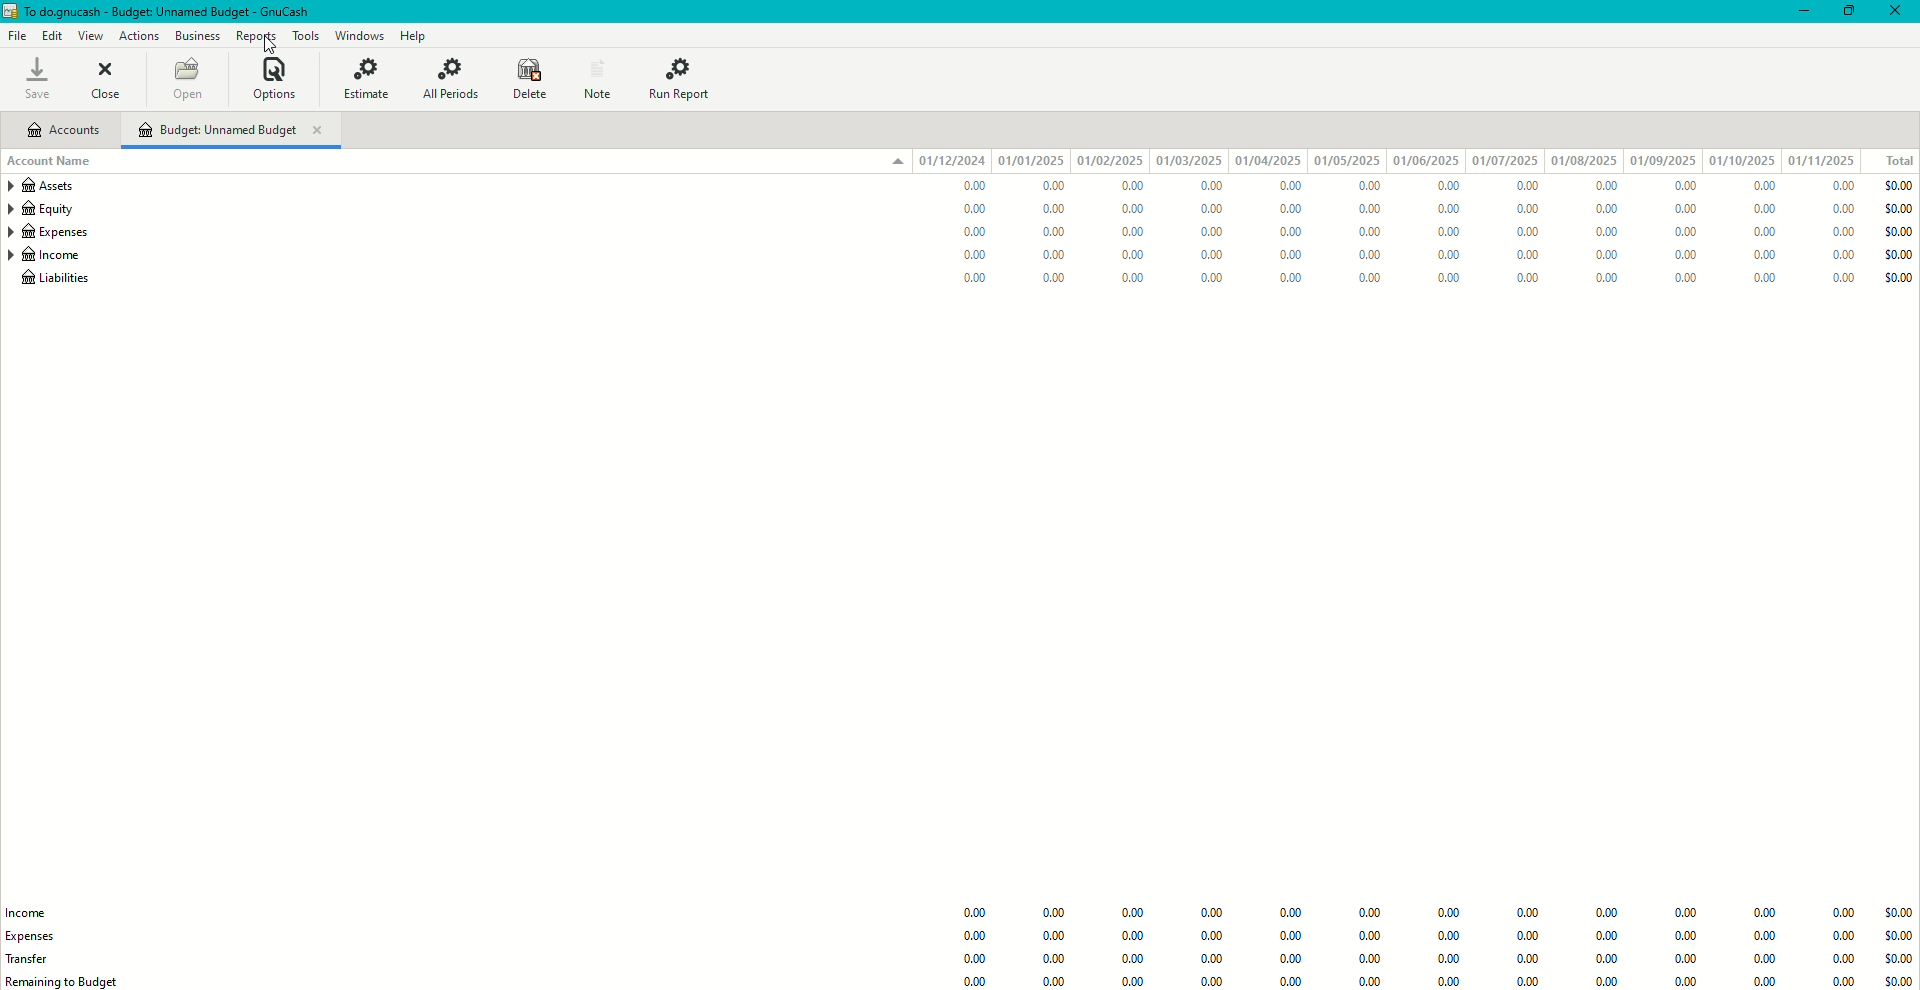 This screenshot has height=990, width=1920. Describe the element at coordinates (1372, 938) in the screenshot. I see `0.00` at that location.